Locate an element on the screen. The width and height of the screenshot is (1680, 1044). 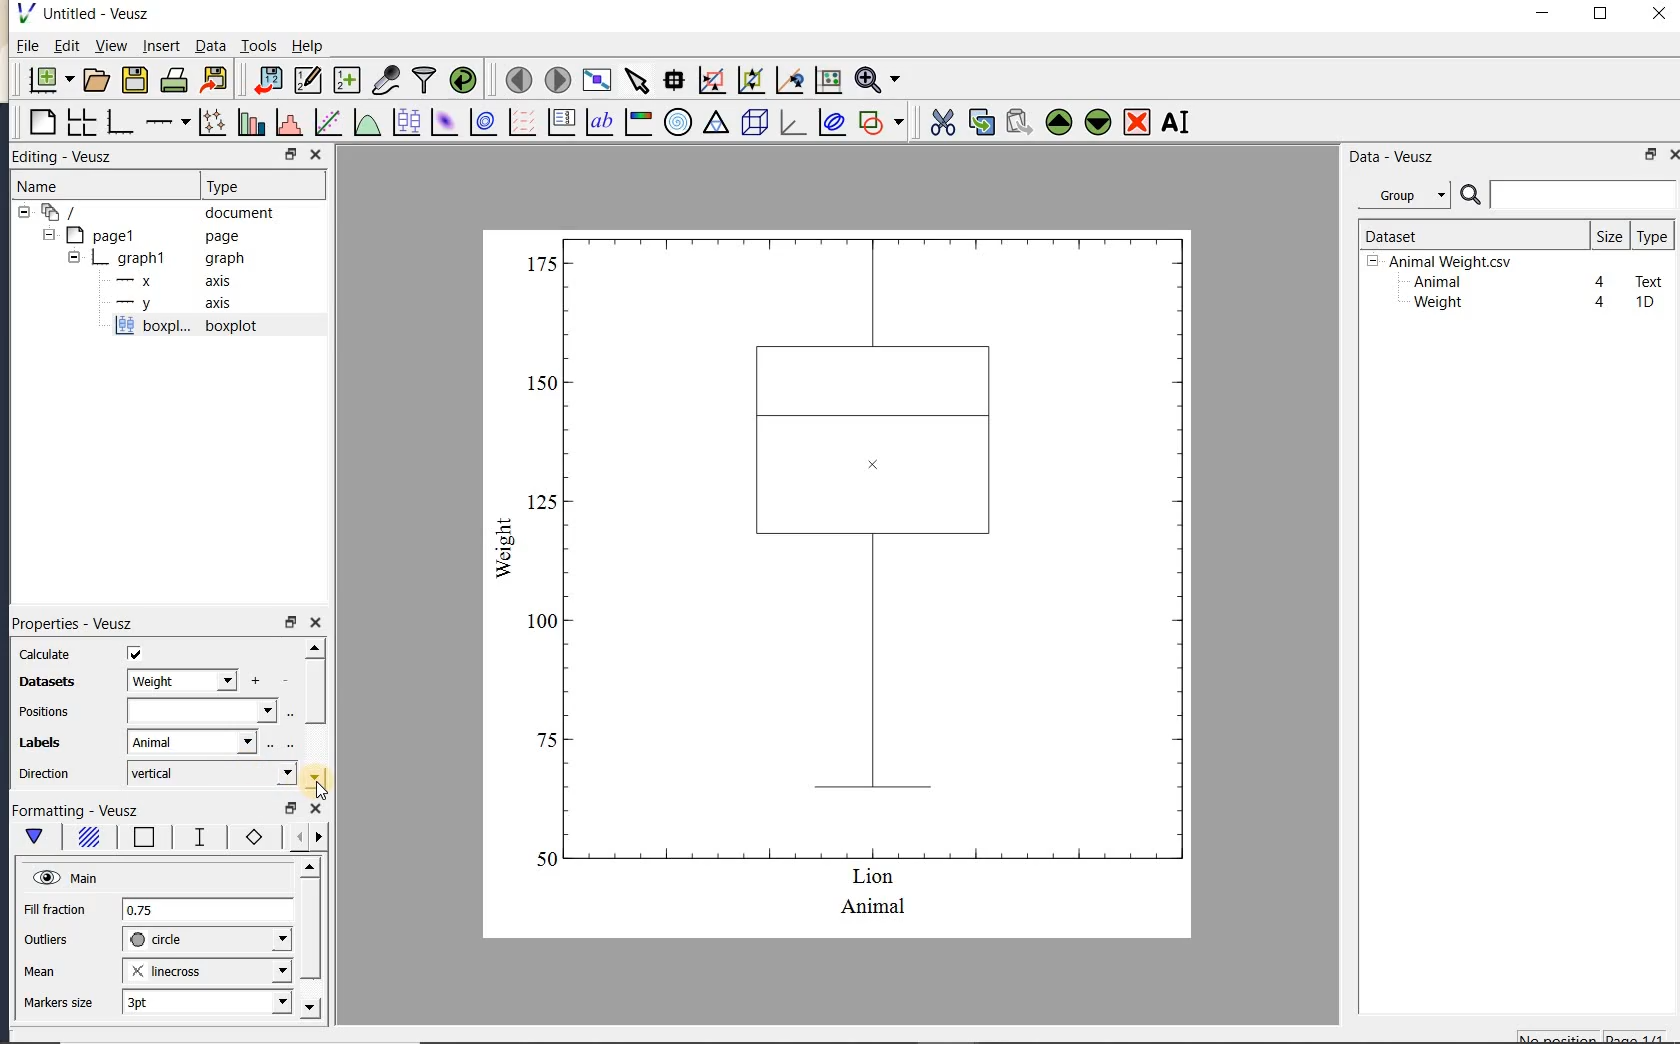
save the document is located at coordinates (134, 81).